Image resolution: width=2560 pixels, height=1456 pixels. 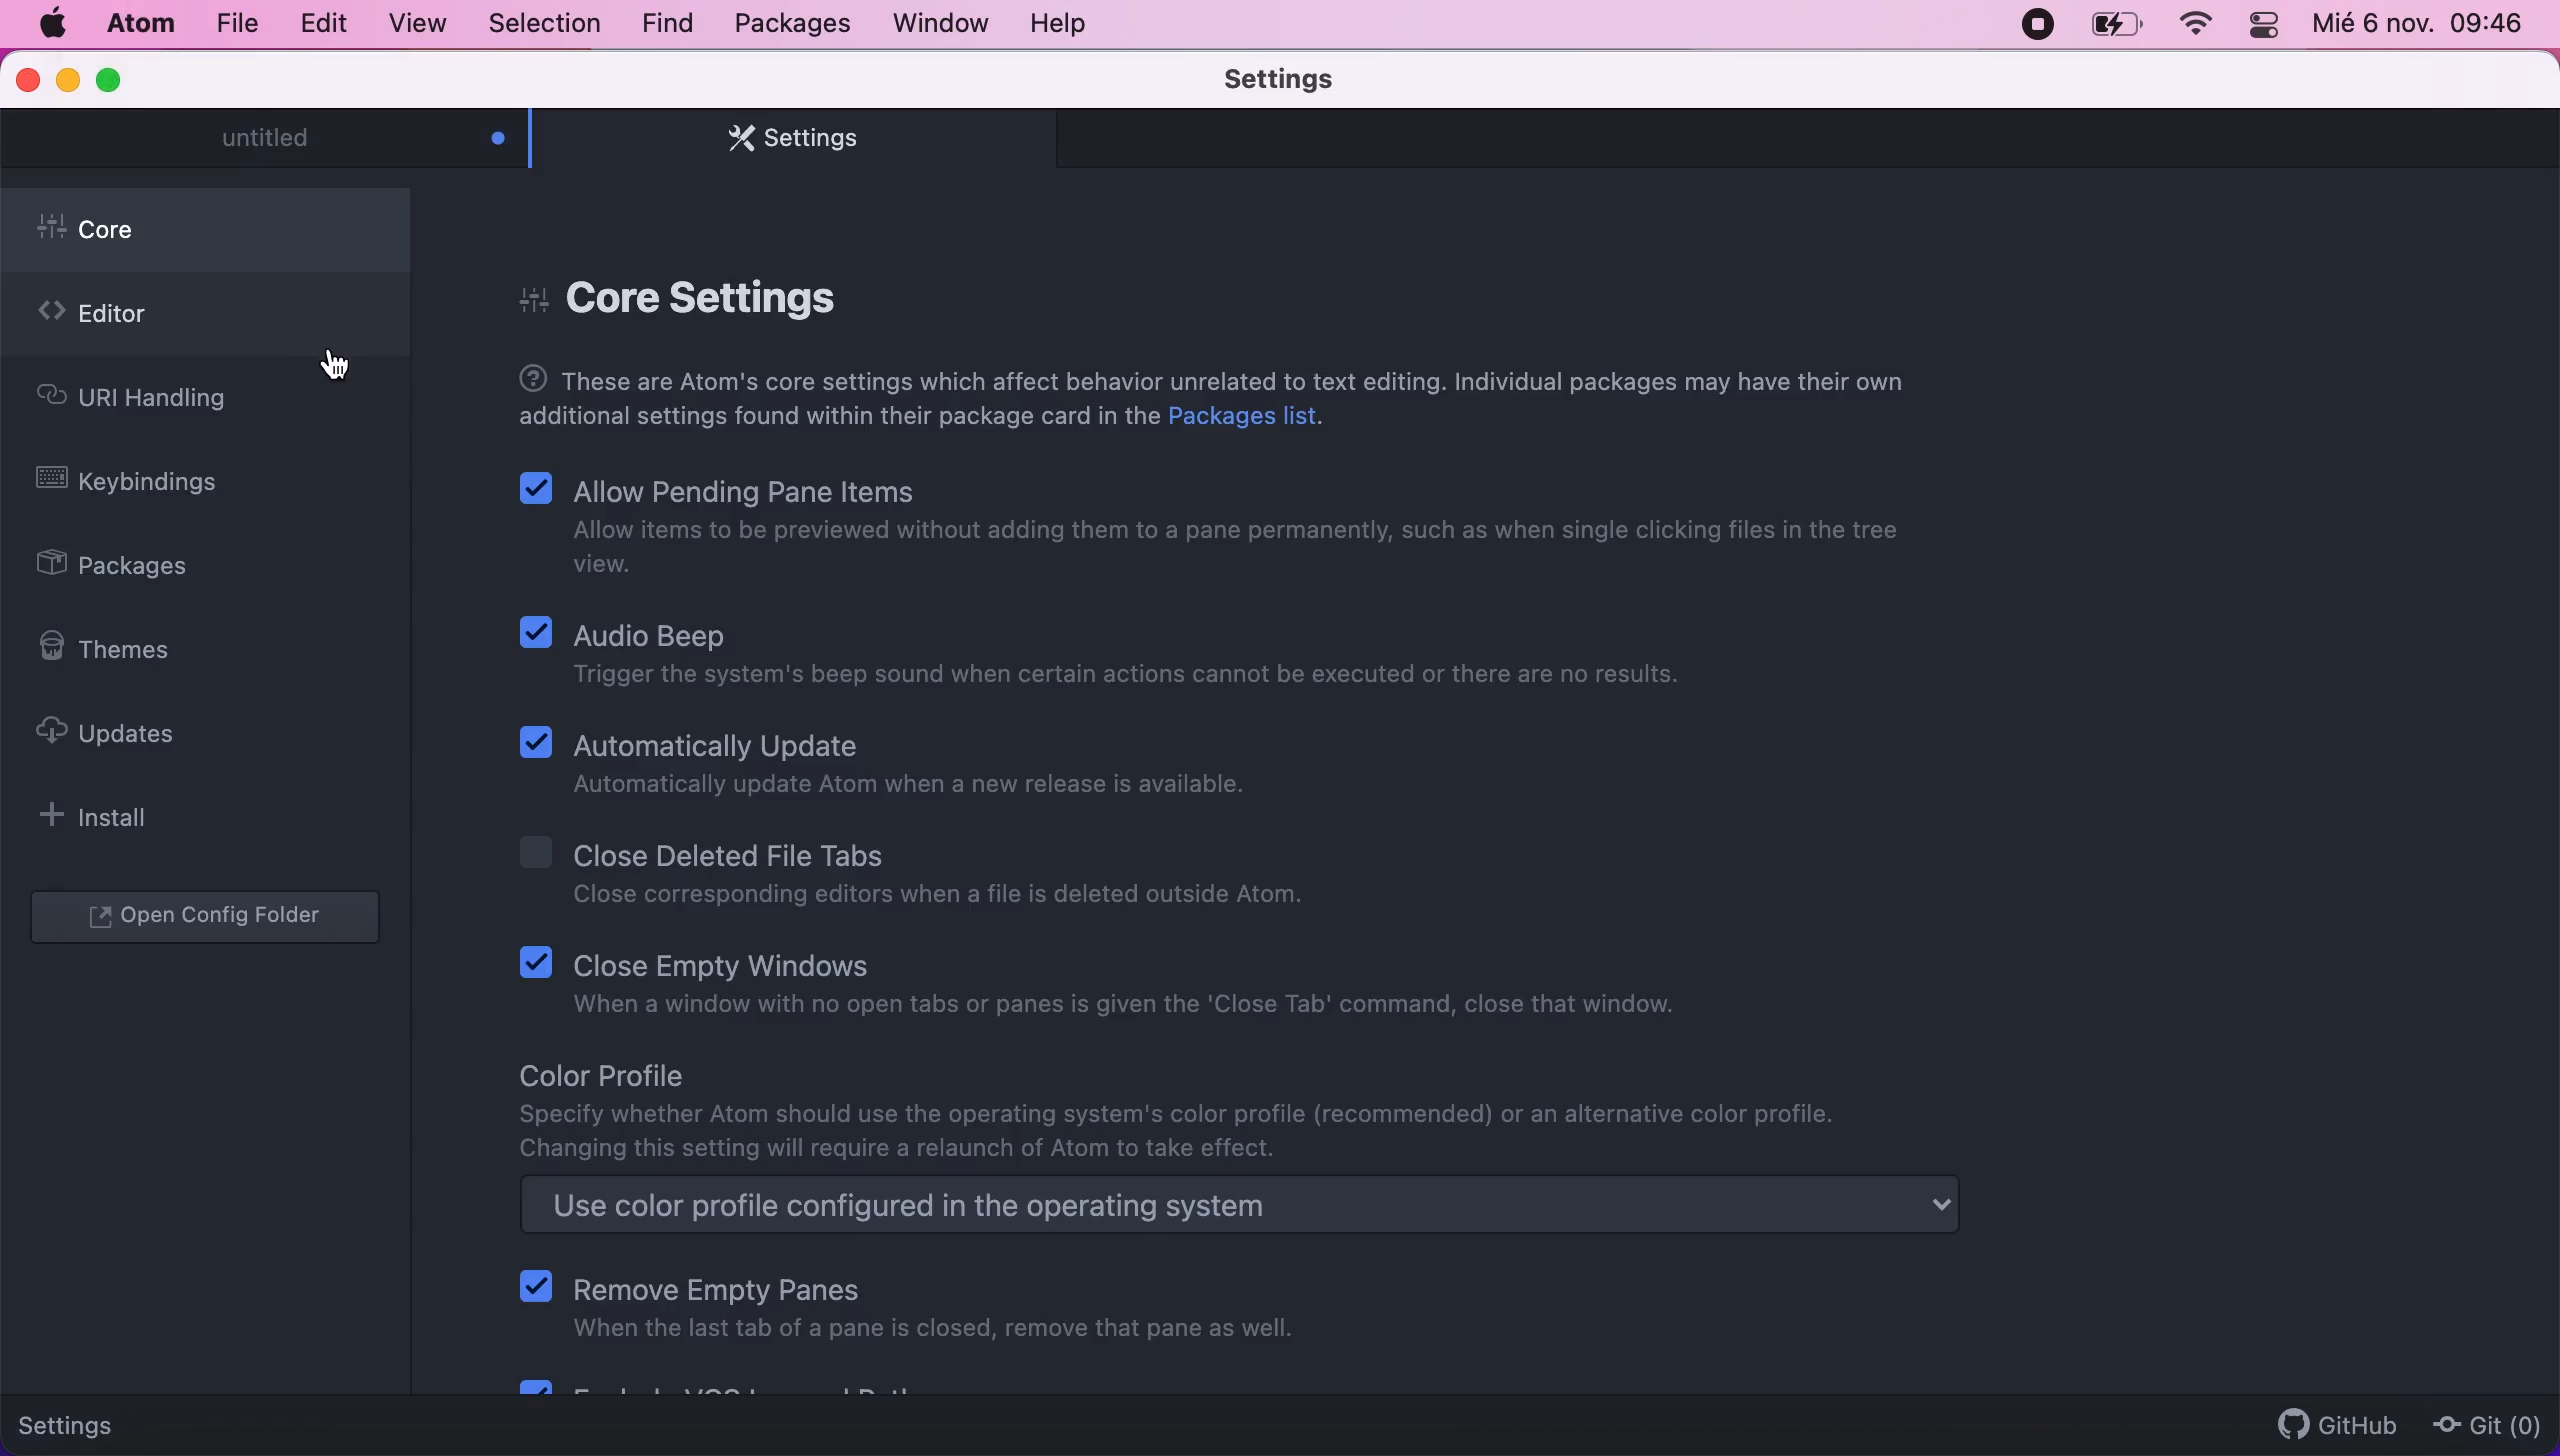 I want to click on editor, so click(x=104, y=307).